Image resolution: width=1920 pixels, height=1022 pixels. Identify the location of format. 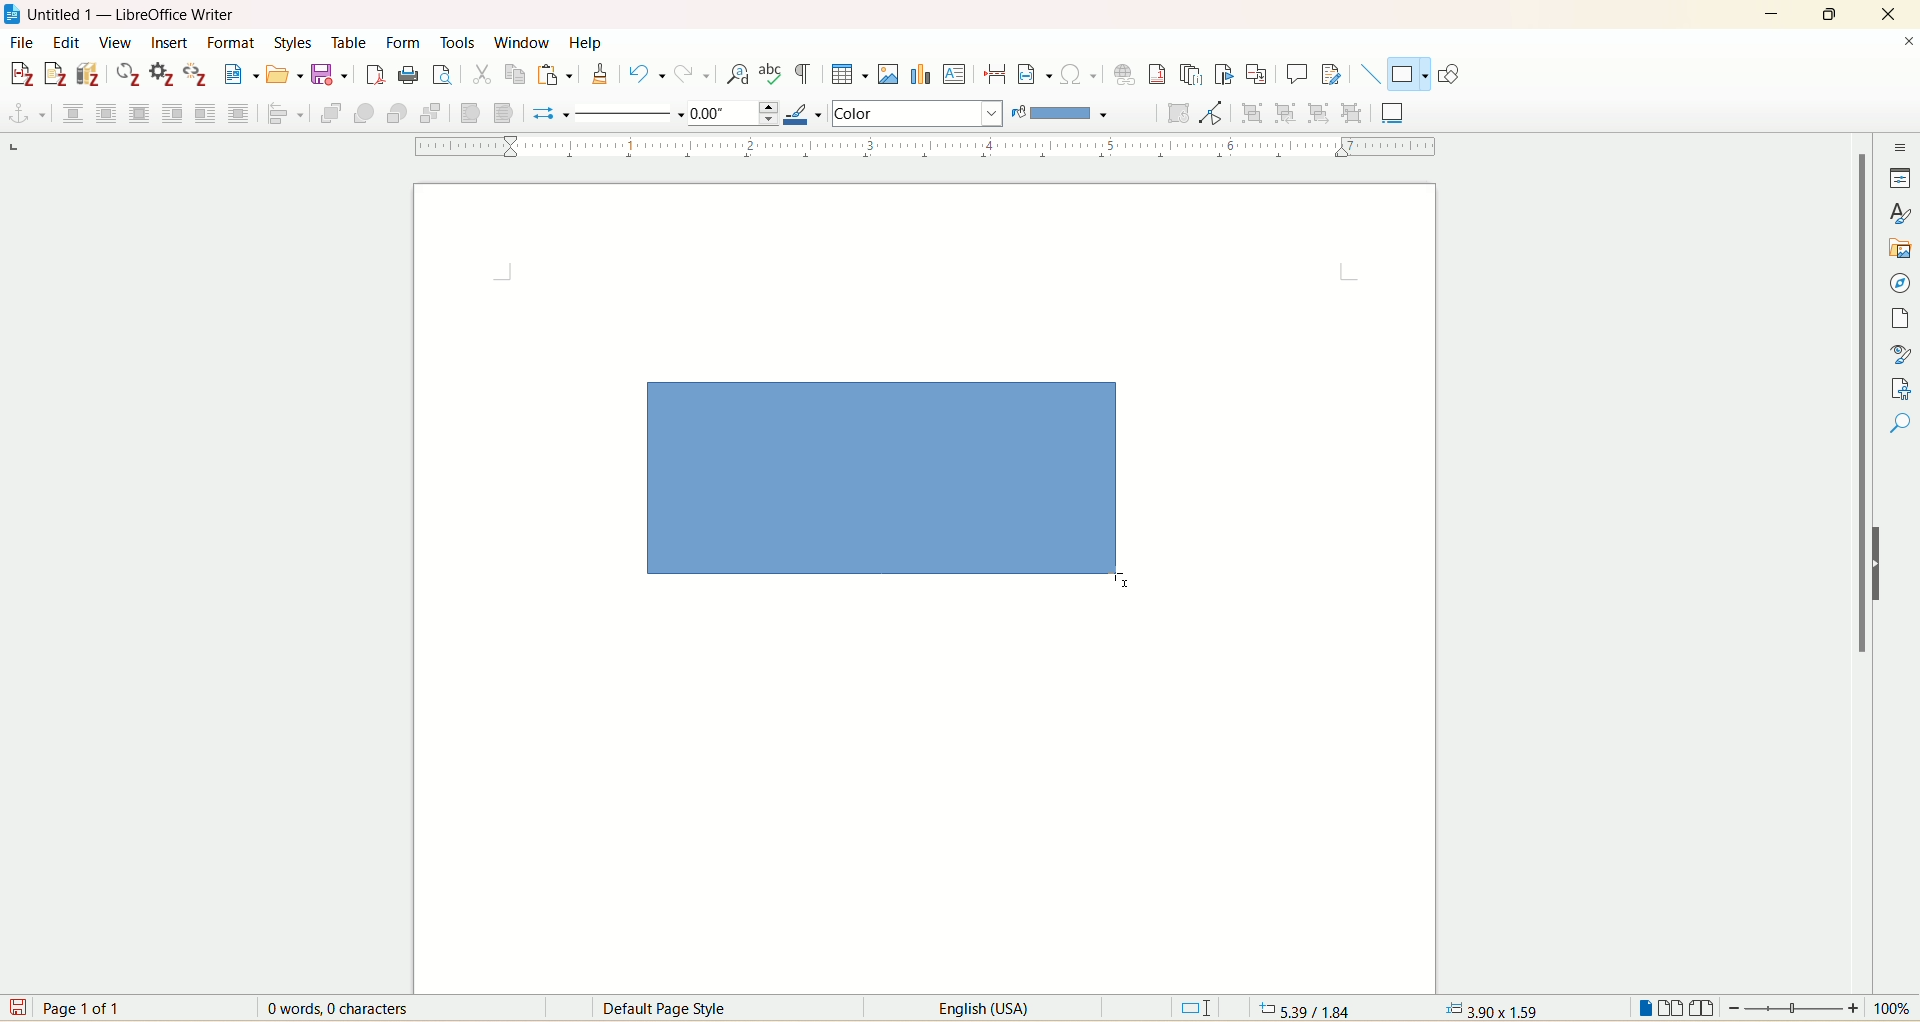
(235, 43).